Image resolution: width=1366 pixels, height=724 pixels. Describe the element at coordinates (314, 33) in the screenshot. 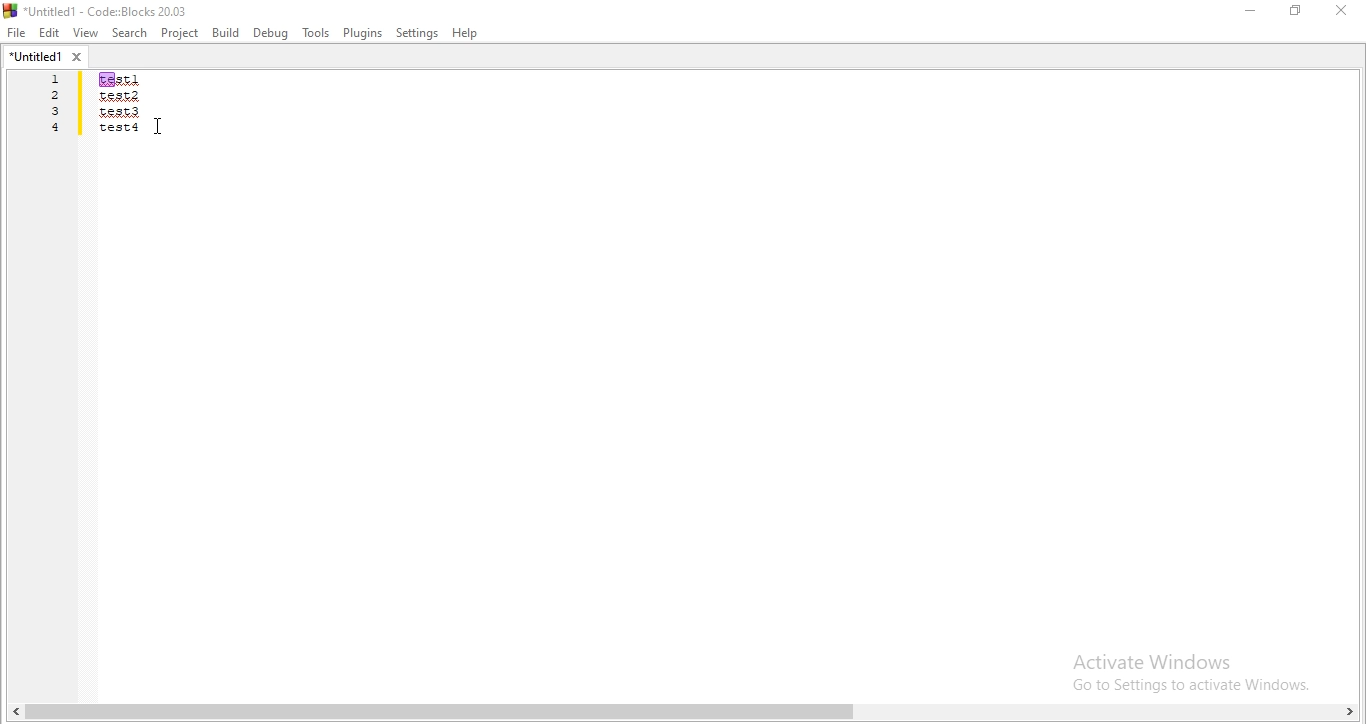

I see `tools` at that location.